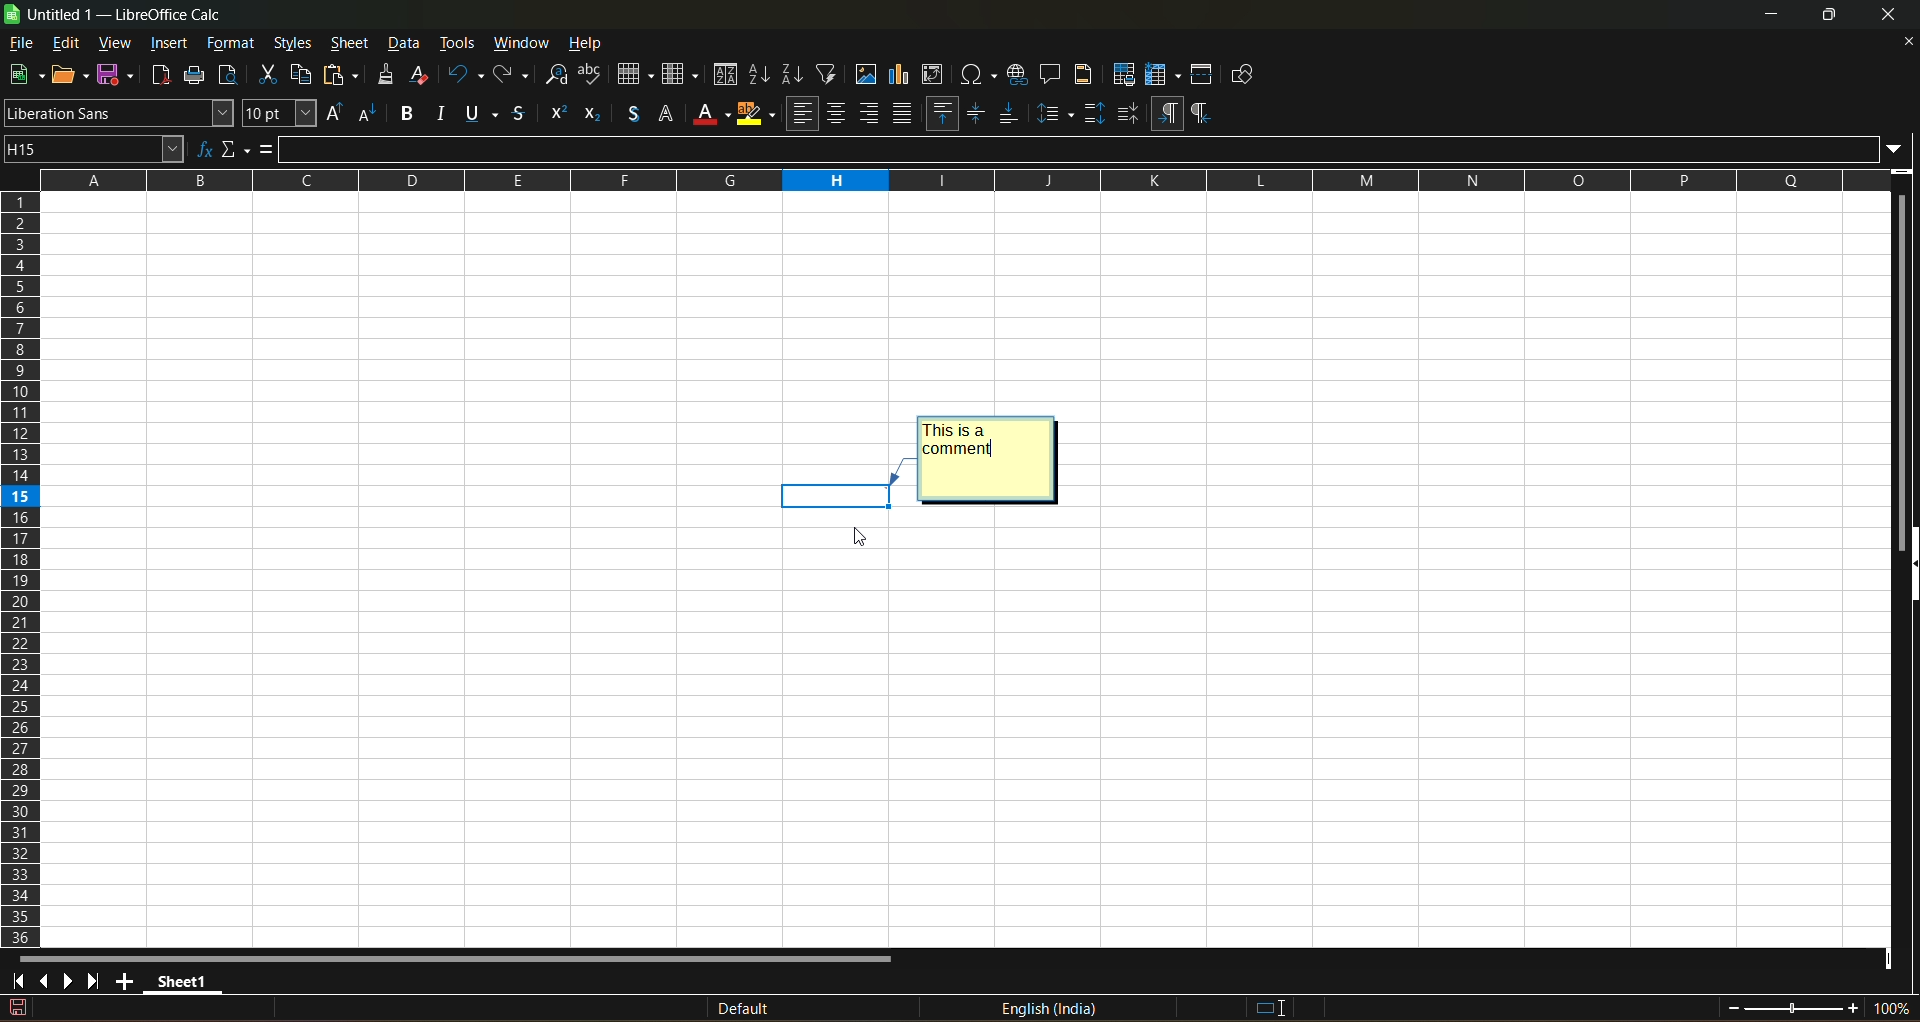 The height and width of the screenshot is (1022, 1920). Describe the element at coordinates (1778, 16) in the screenshot. I see `minimize` at that location.